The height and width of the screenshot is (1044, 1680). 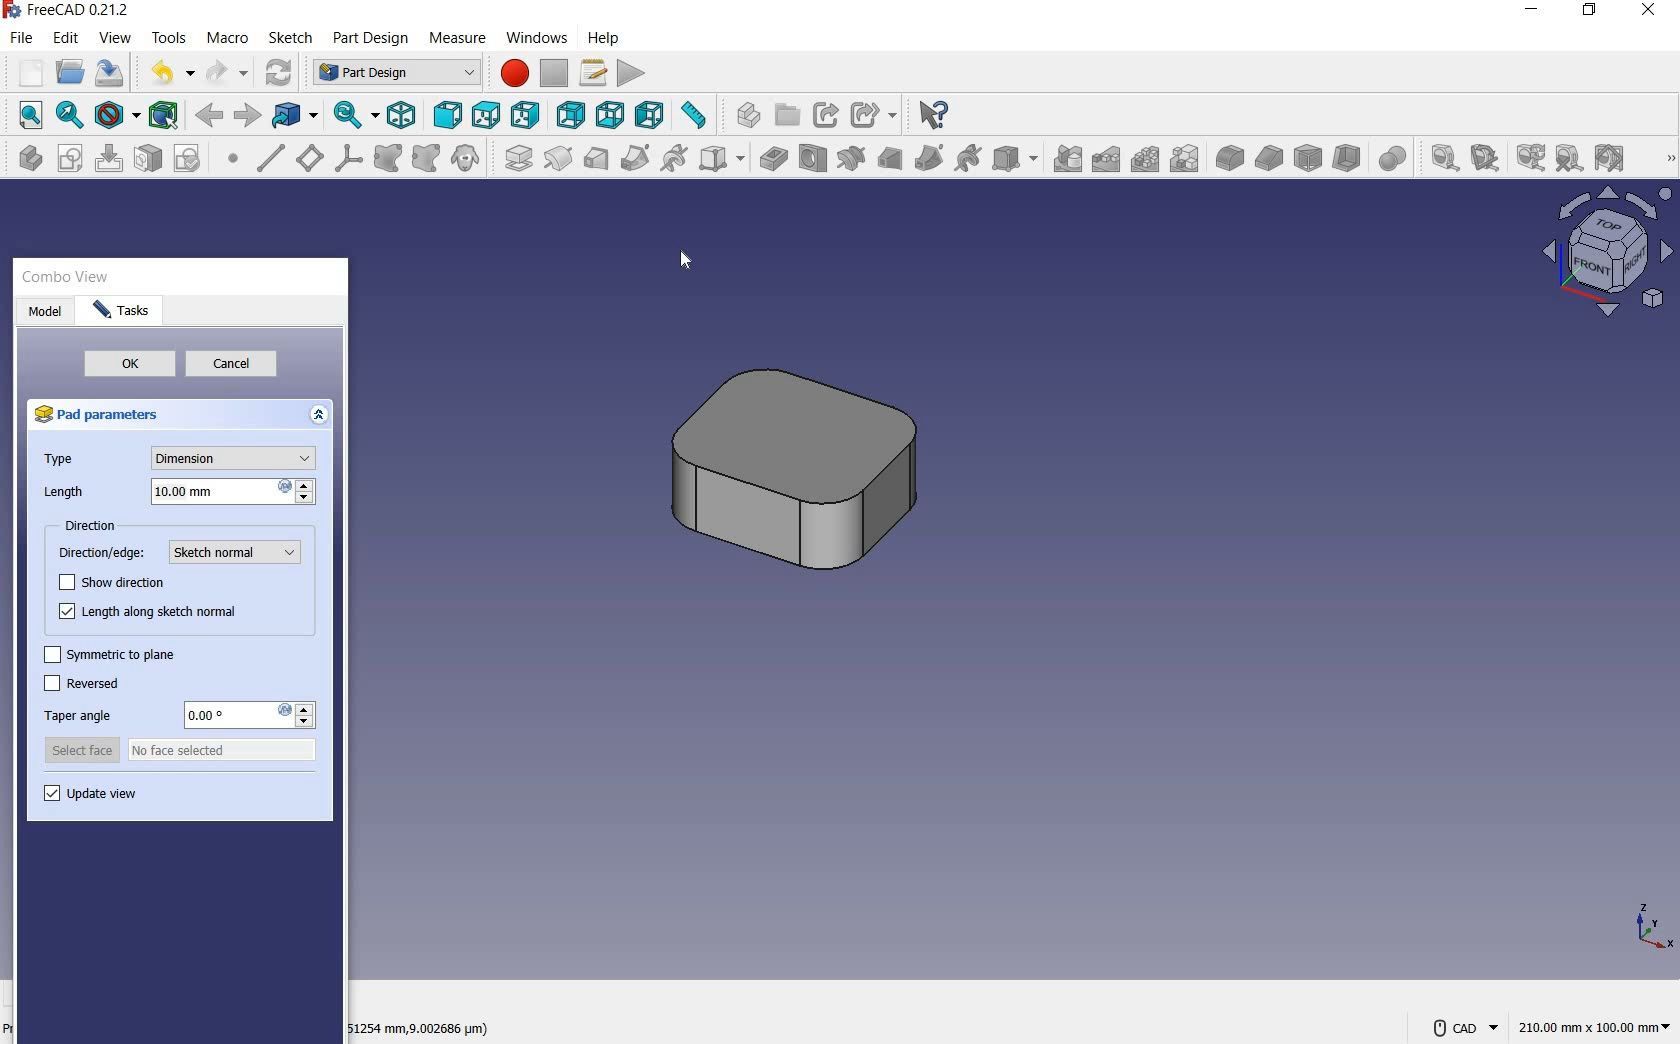 I want to click on redo, so click(x=228, y=72).